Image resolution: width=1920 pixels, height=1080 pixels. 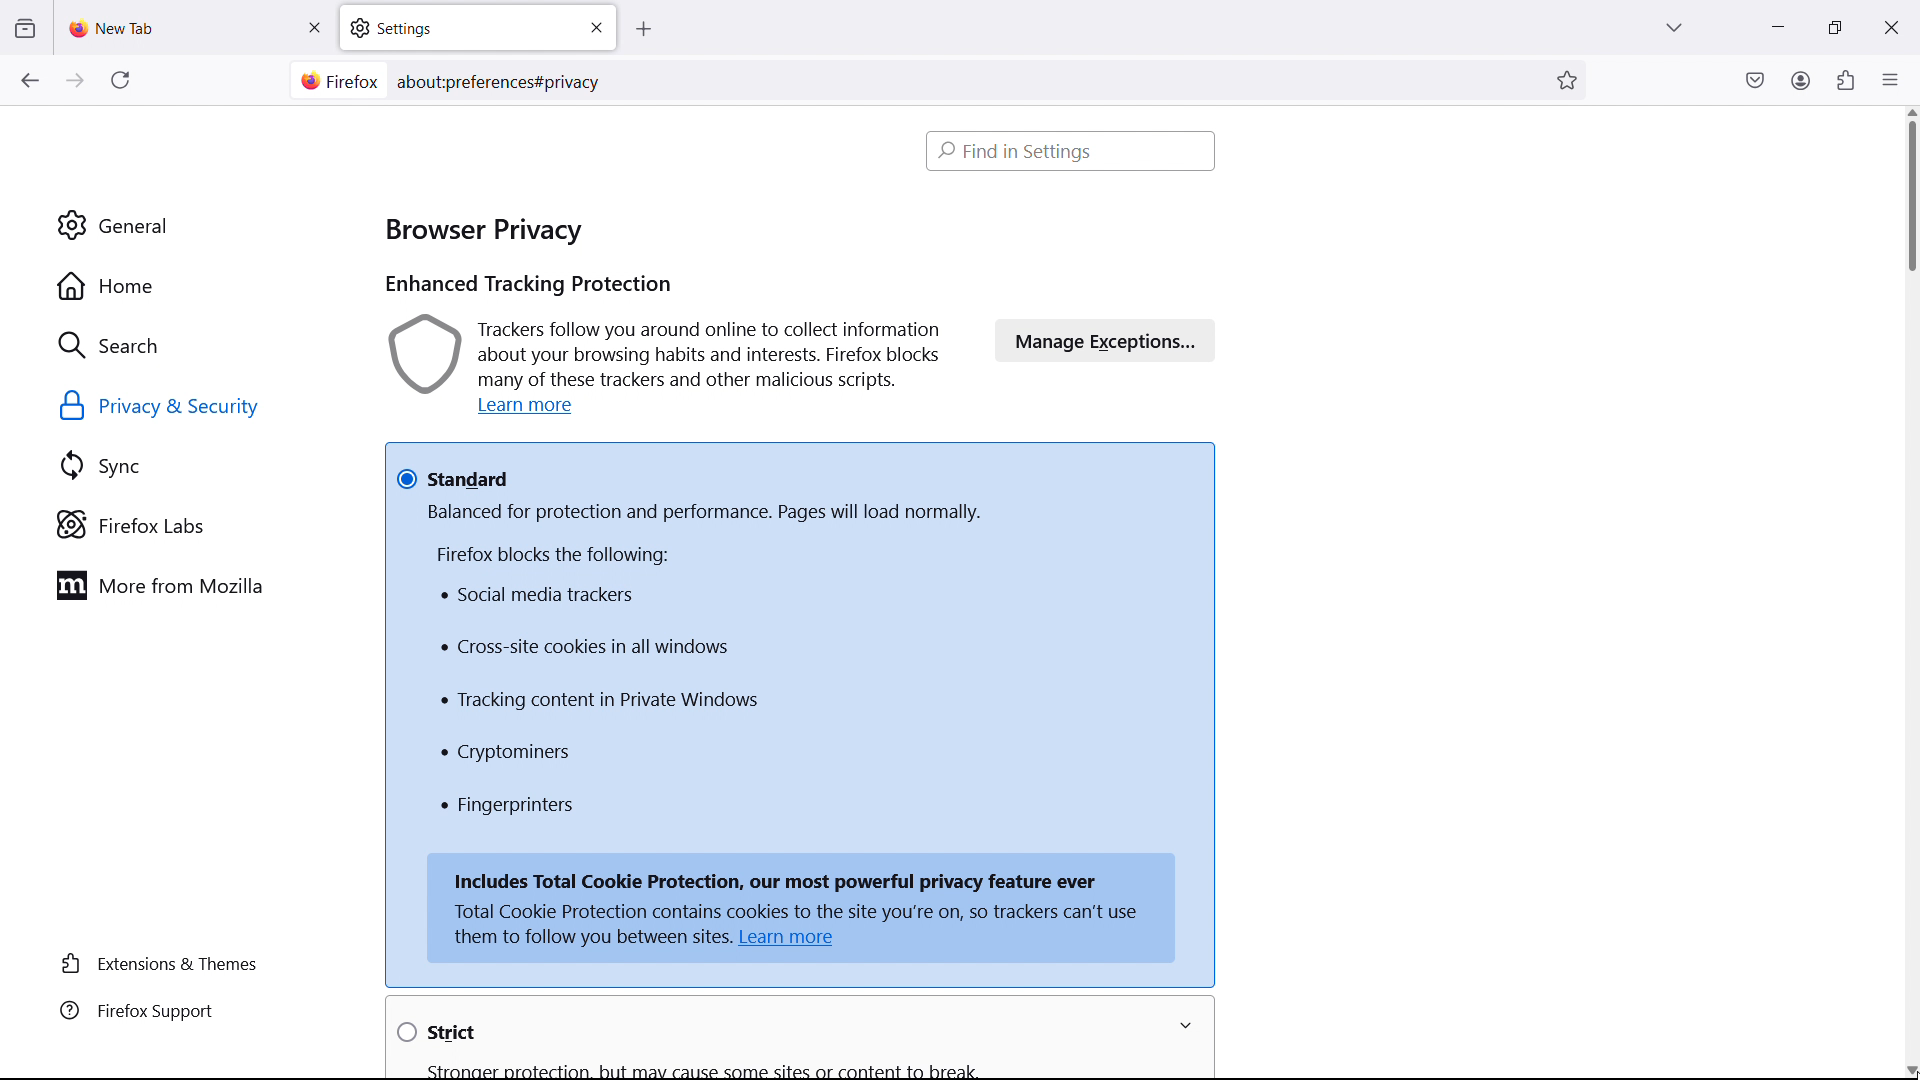 I want to click on Balanced for protection and performance. Pages will load normally.

Firefox blocks the following:

* Social media trackers

+ Cross-site cookies in all windows

« Tracking content in Private Windows

« Cryptominers

* Fingerprinters
Includes Total Cookie Protection, our most powerful privacy feature ever
Total Cookie Protection contains cookies to the site you're on, so trackers can't use
them to follow you between sites. Learn more, so click(x=802, y=734).